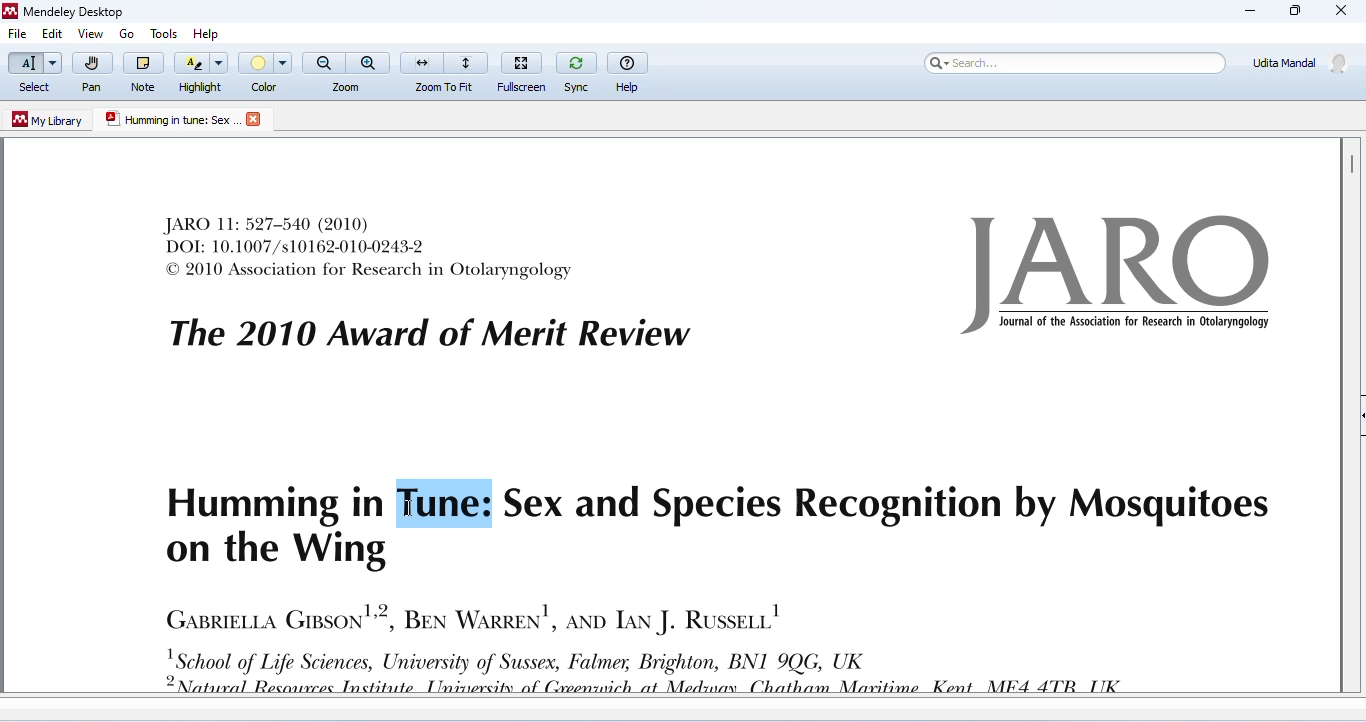  What do you see at coordinates (370, 247) in the screenshot?
I see `JARO 11: 527-540 (2010)
DOI: 10.1007/510162-010-0243-2
© 2010 Association for Research in Otolaryngology` at bounding box center [370, 247].